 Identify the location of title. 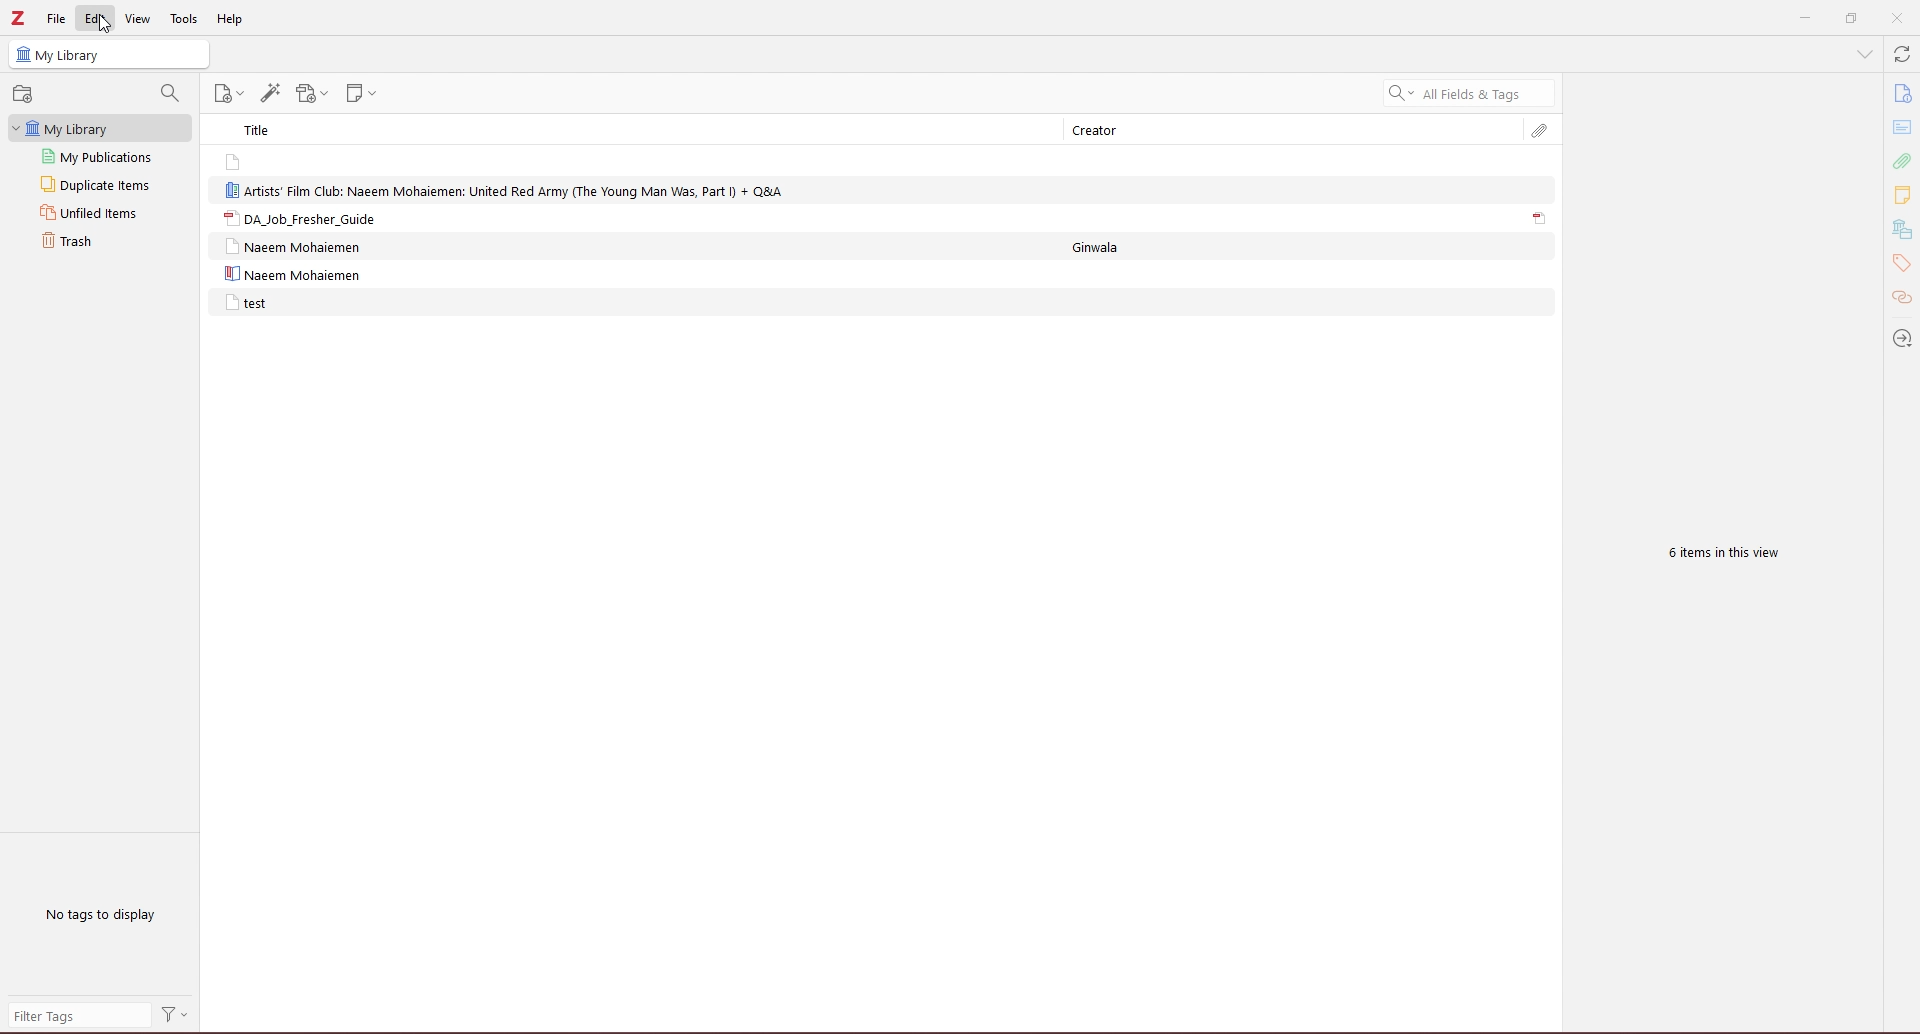
(264, 129).